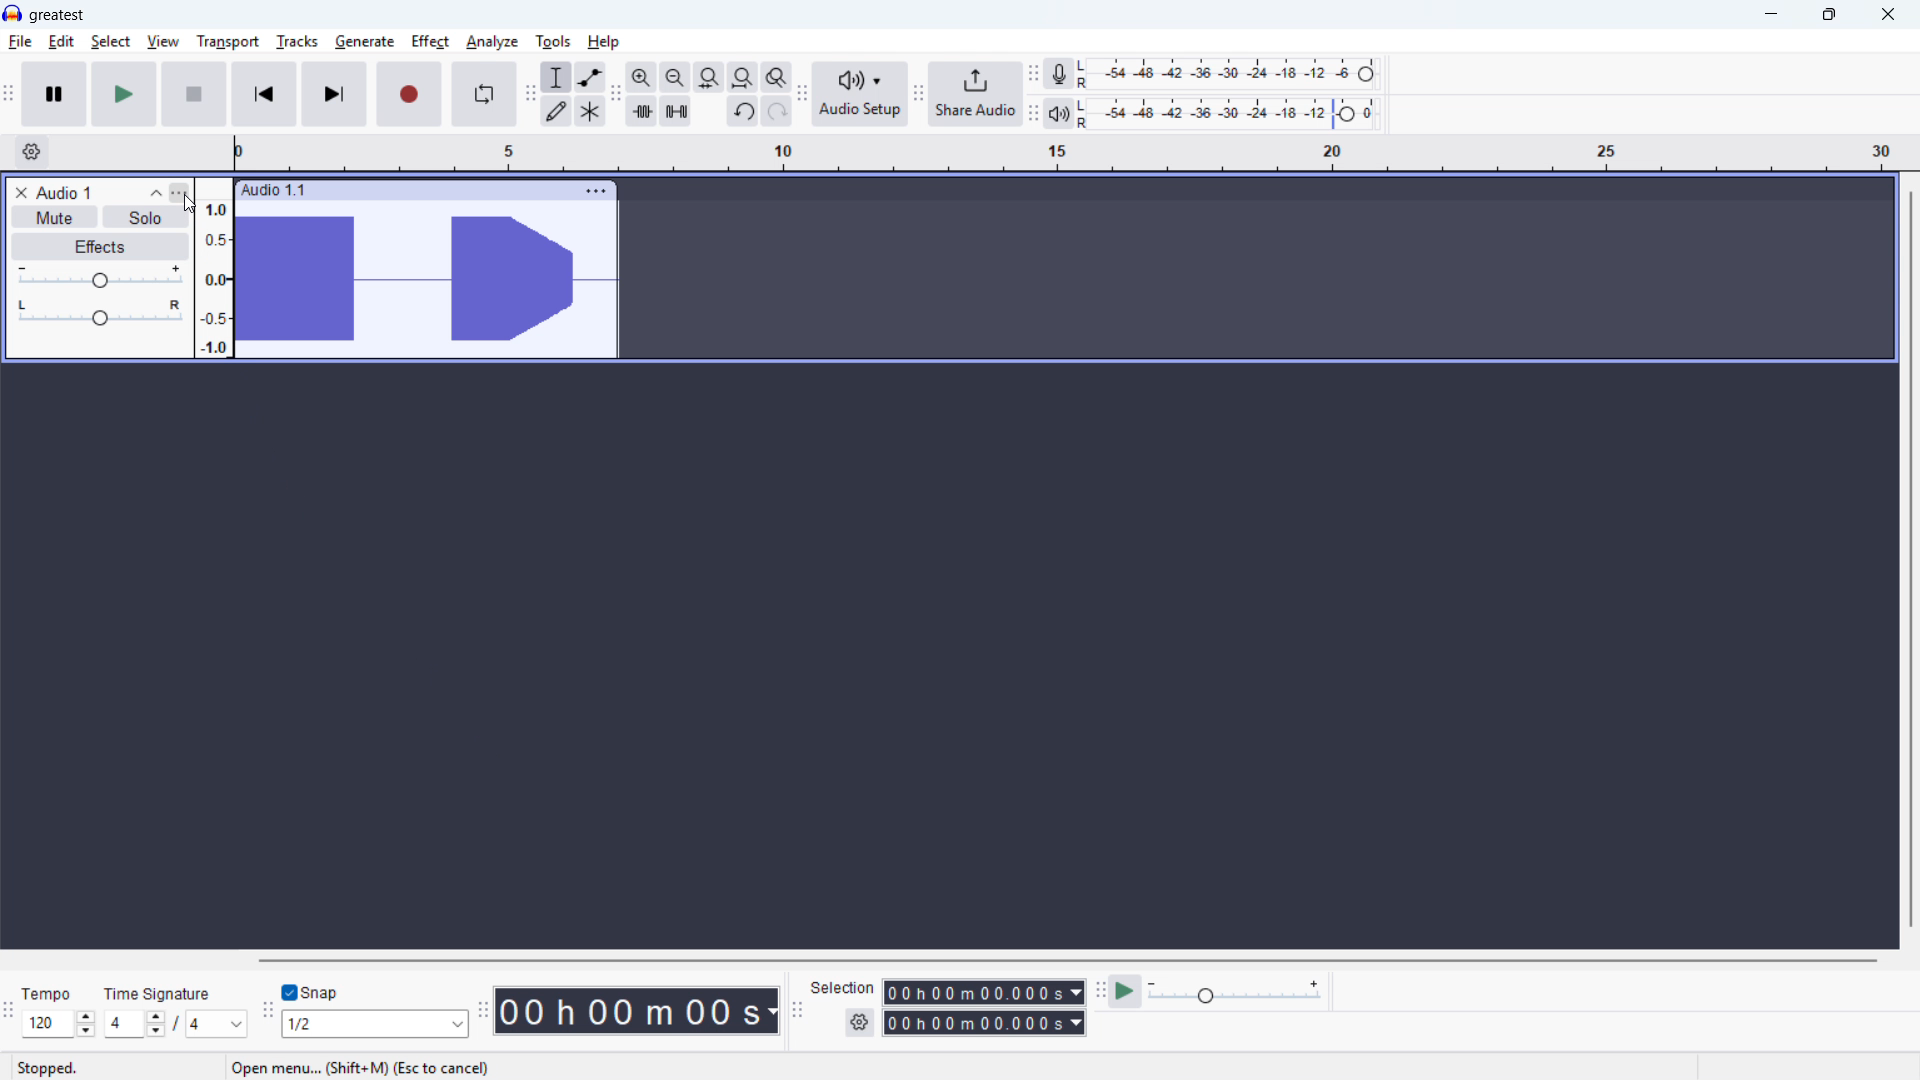 Image resolution: width=1920 pixels, height=1080 pixels. What do you see at coordinates (268, 1016) in the screenshot?
I see `Snapping toolbar ` at bounding box center [268, 1016].